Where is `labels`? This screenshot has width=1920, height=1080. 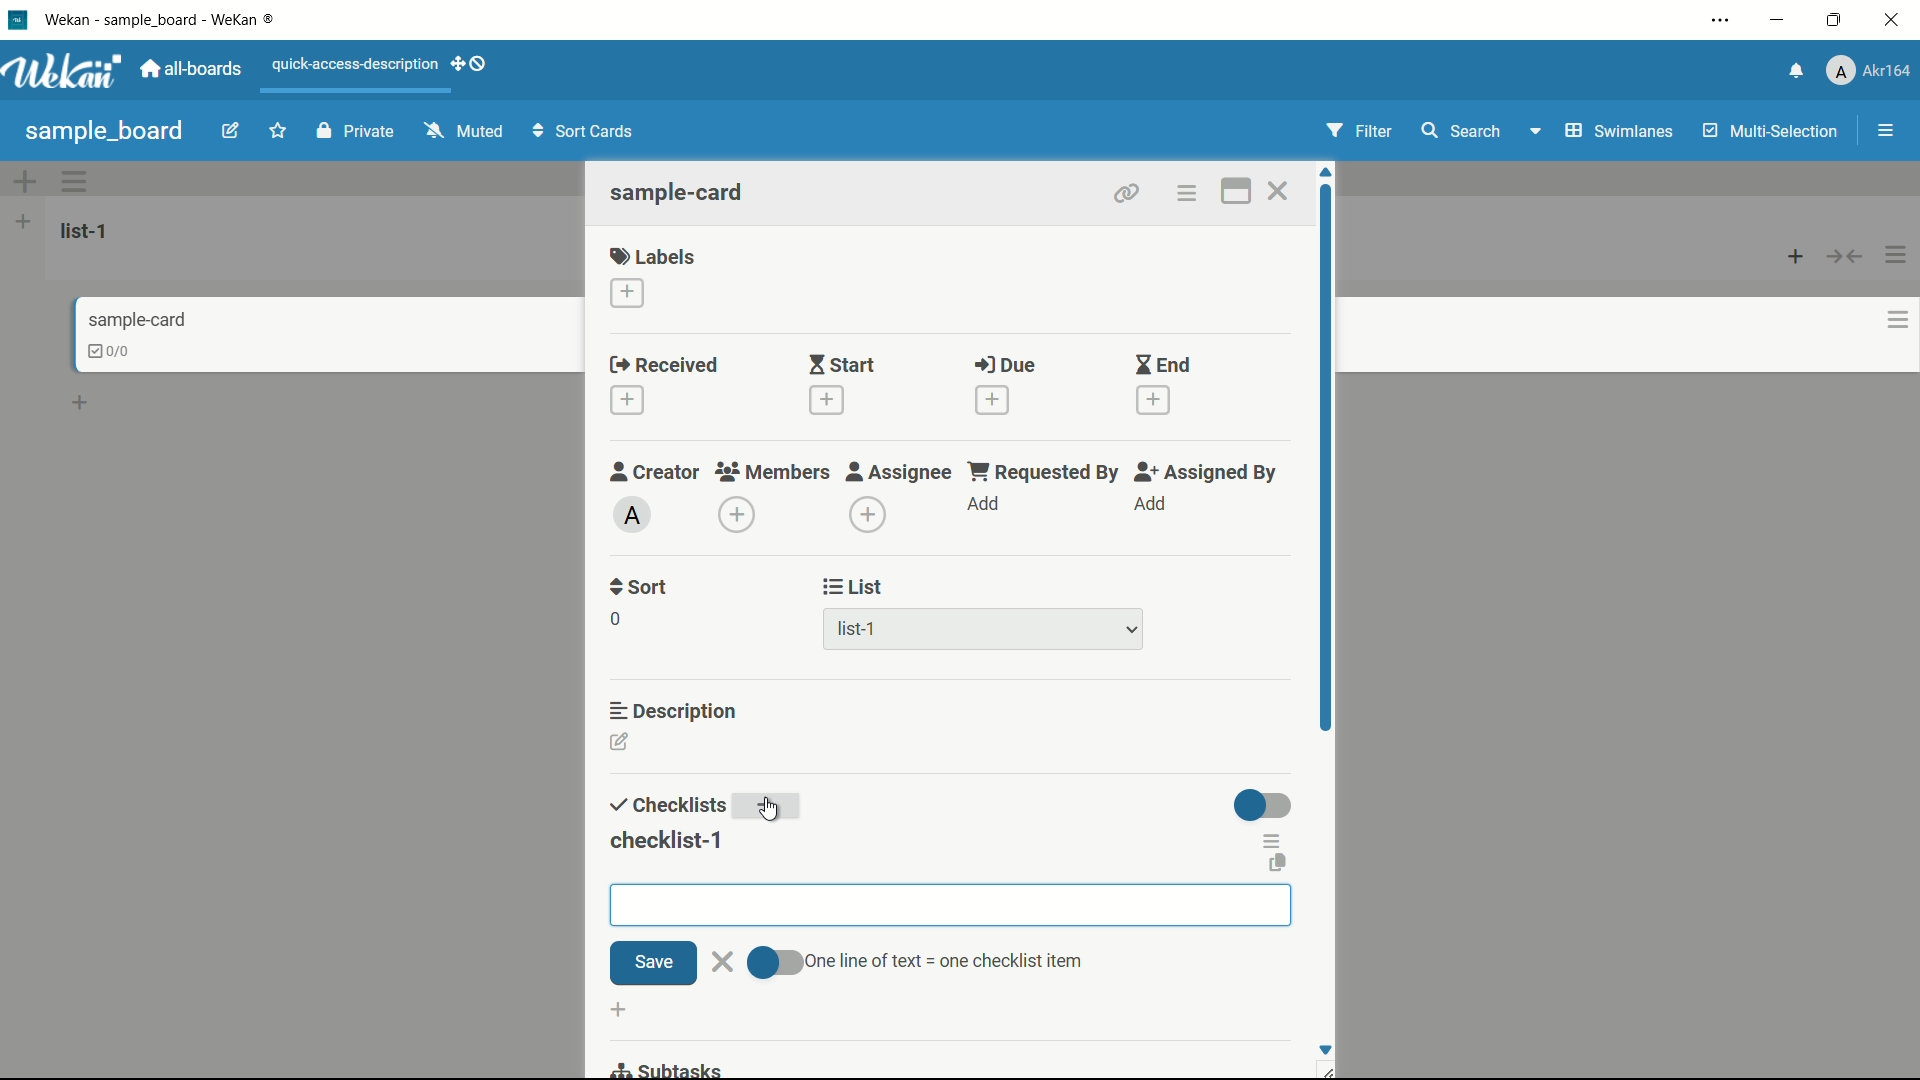 labels is located at coordinates (653, 255).